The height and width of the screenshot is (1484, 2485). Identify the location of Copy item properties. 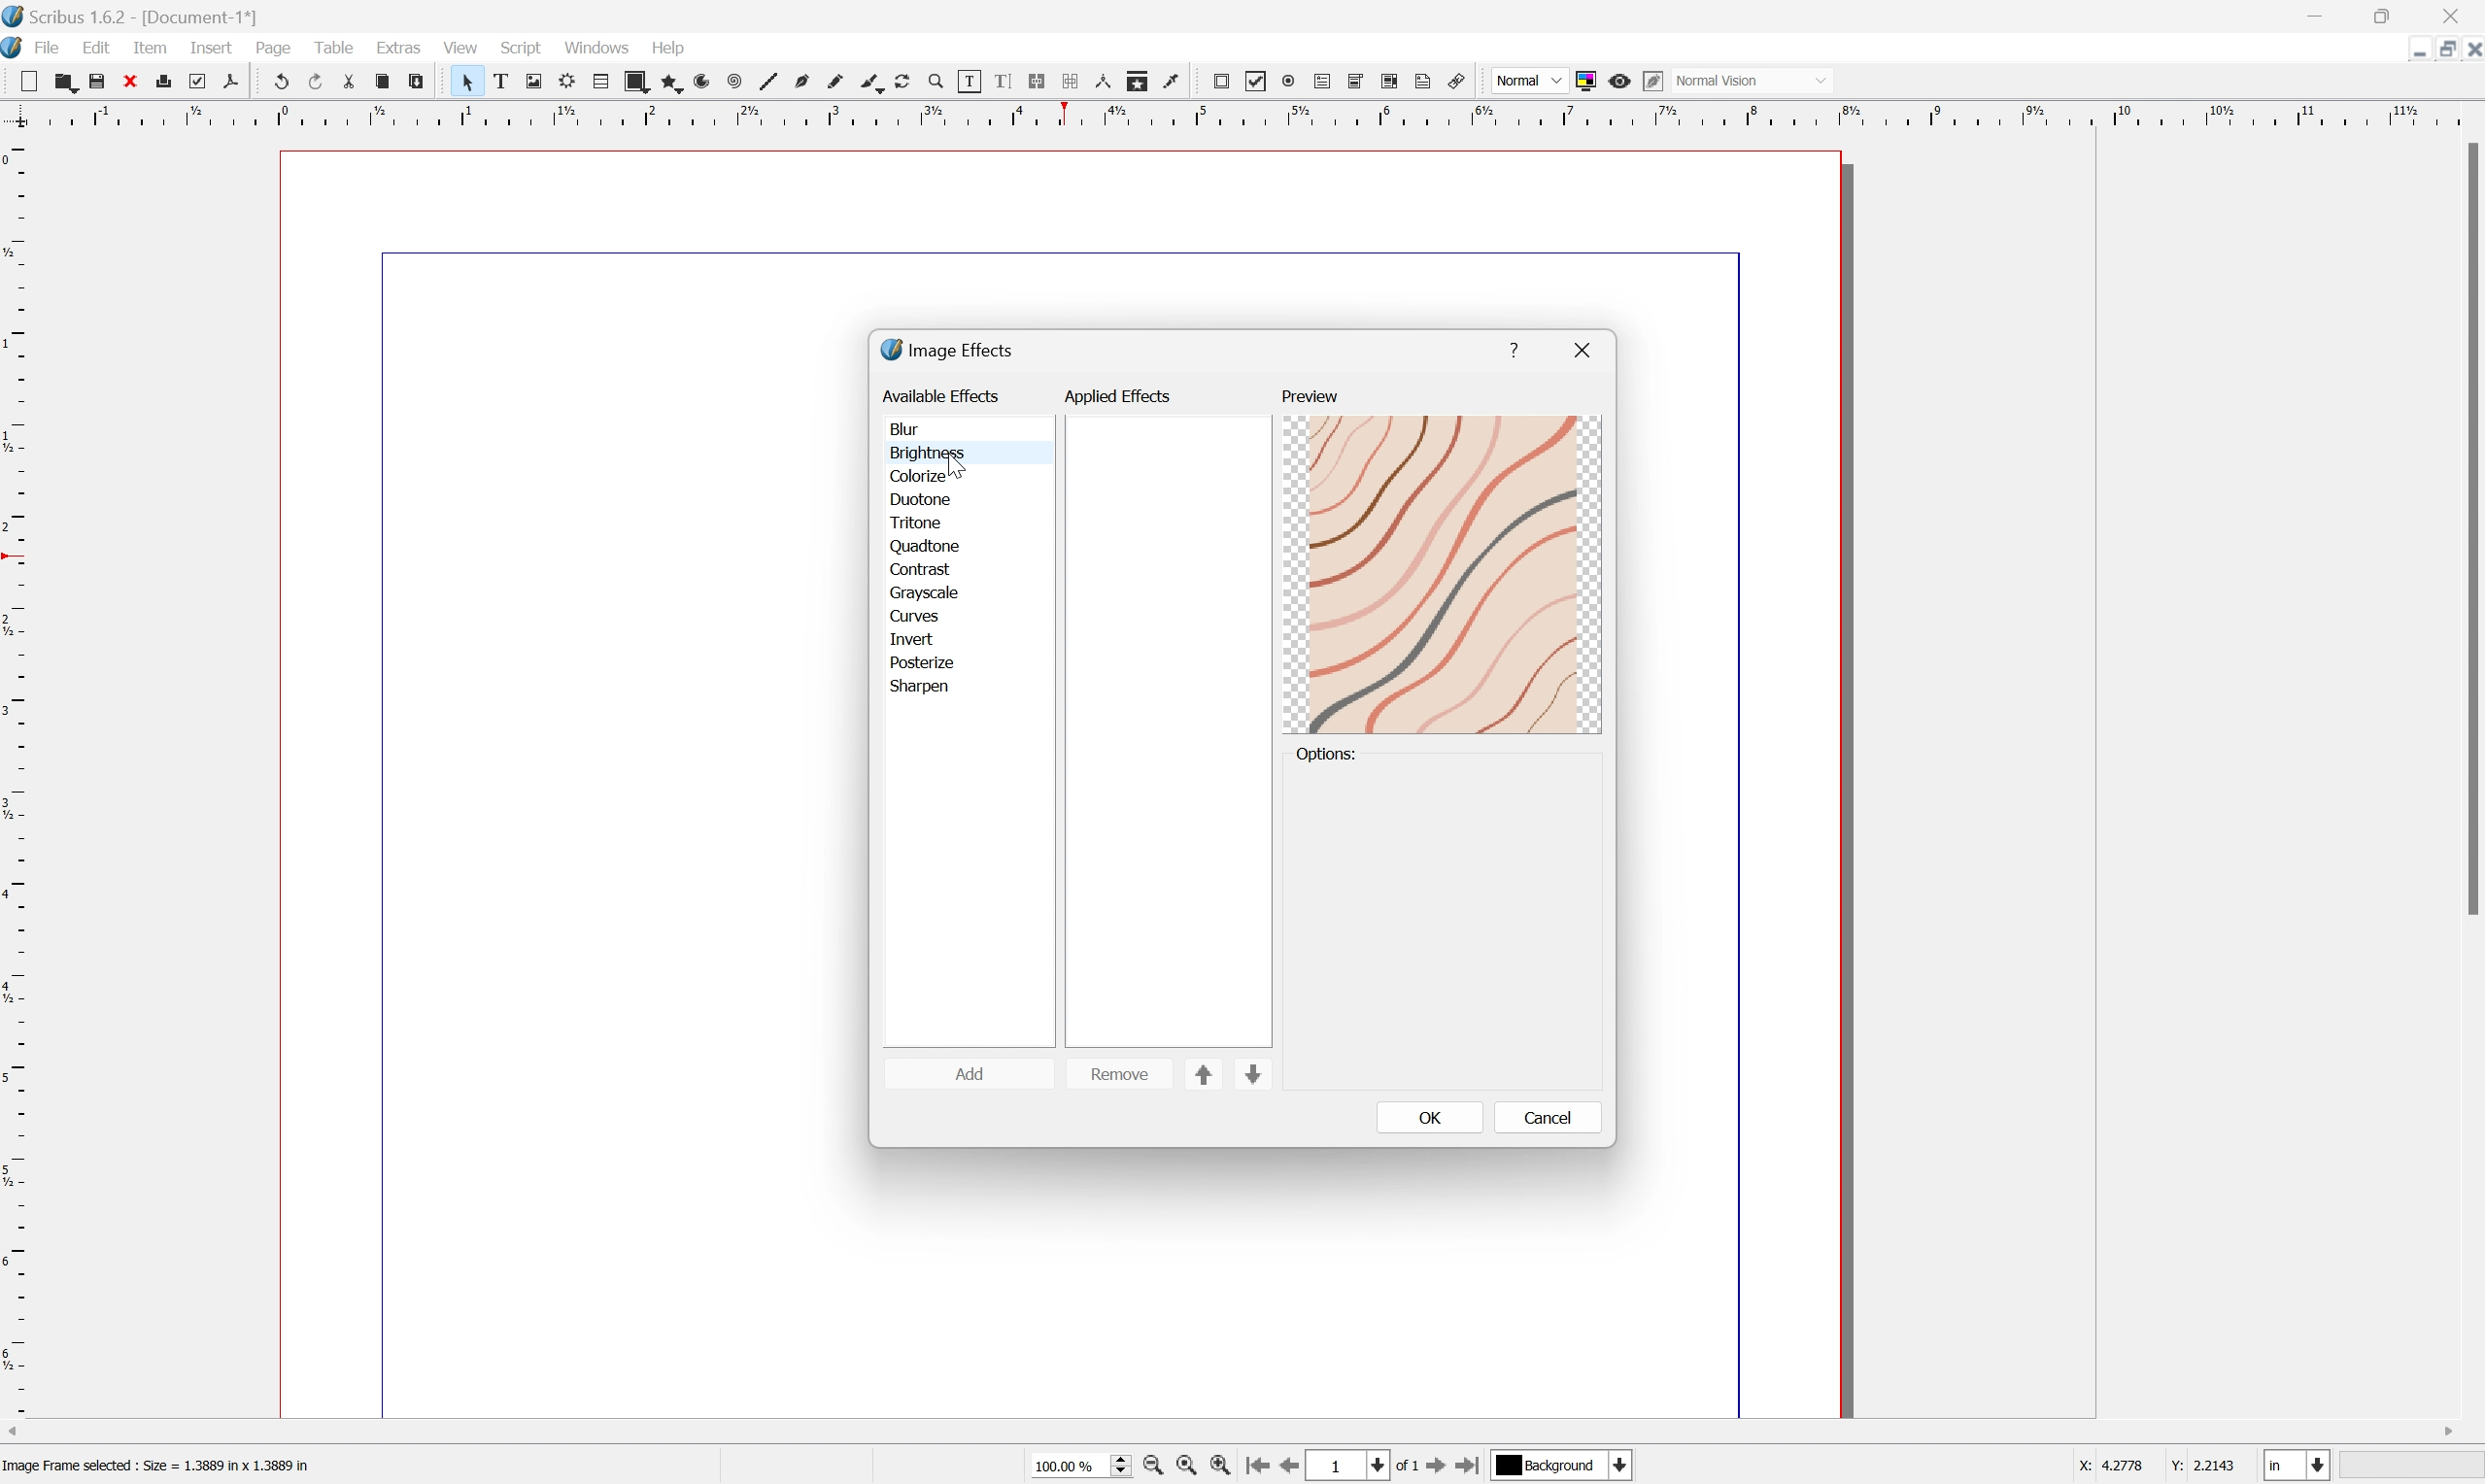
(1143, 82).